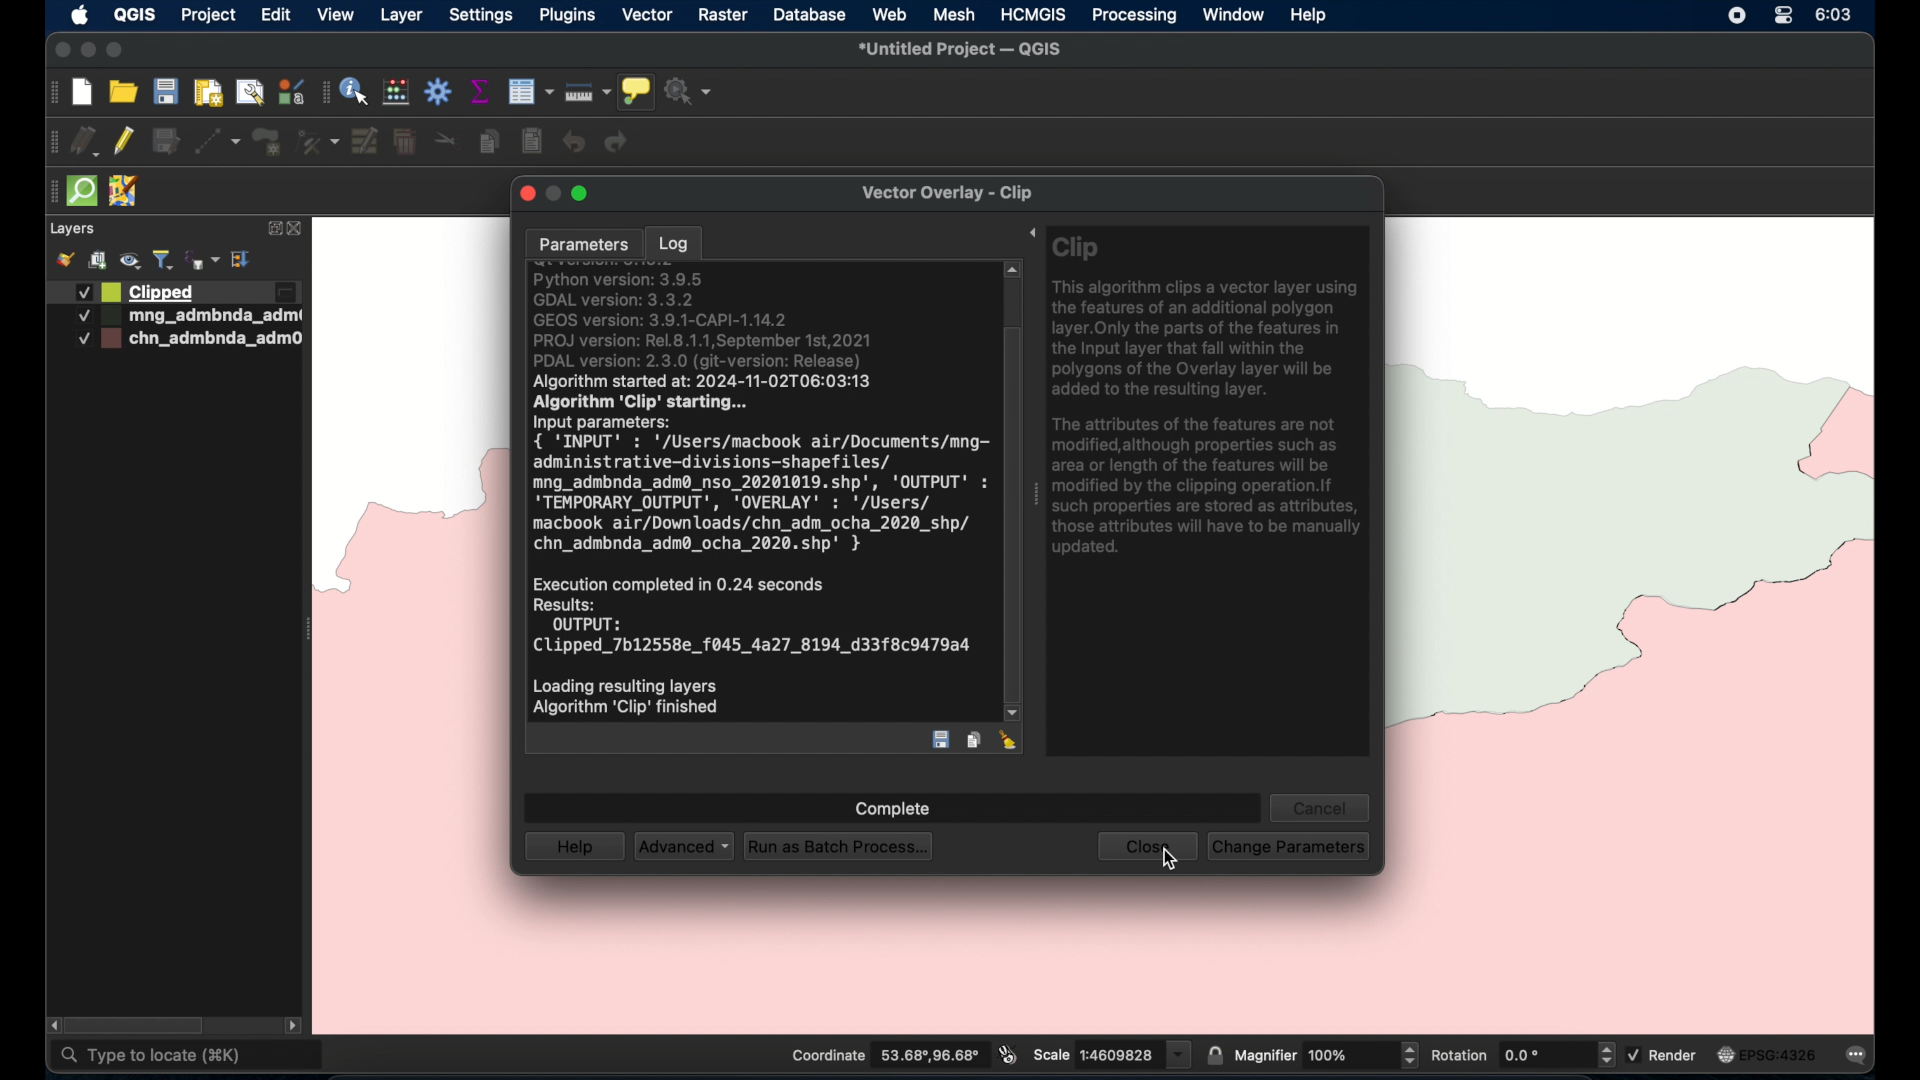 The image size is (1920, 1080). I want to click on quick osm, so click(83, 191).